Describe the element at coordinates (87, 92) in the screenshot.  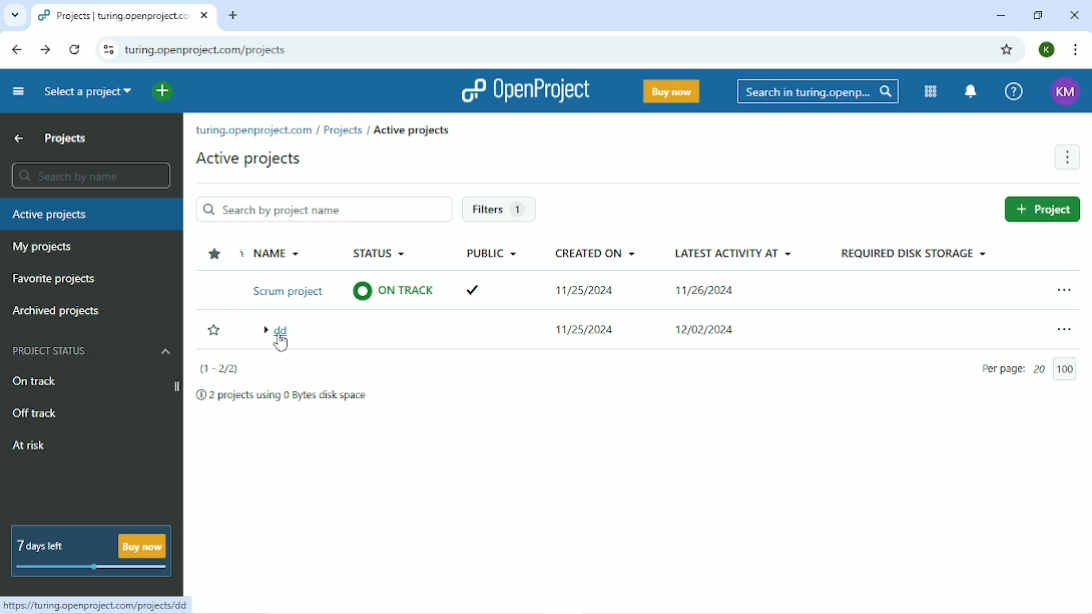
I see `Select a project` at that location.